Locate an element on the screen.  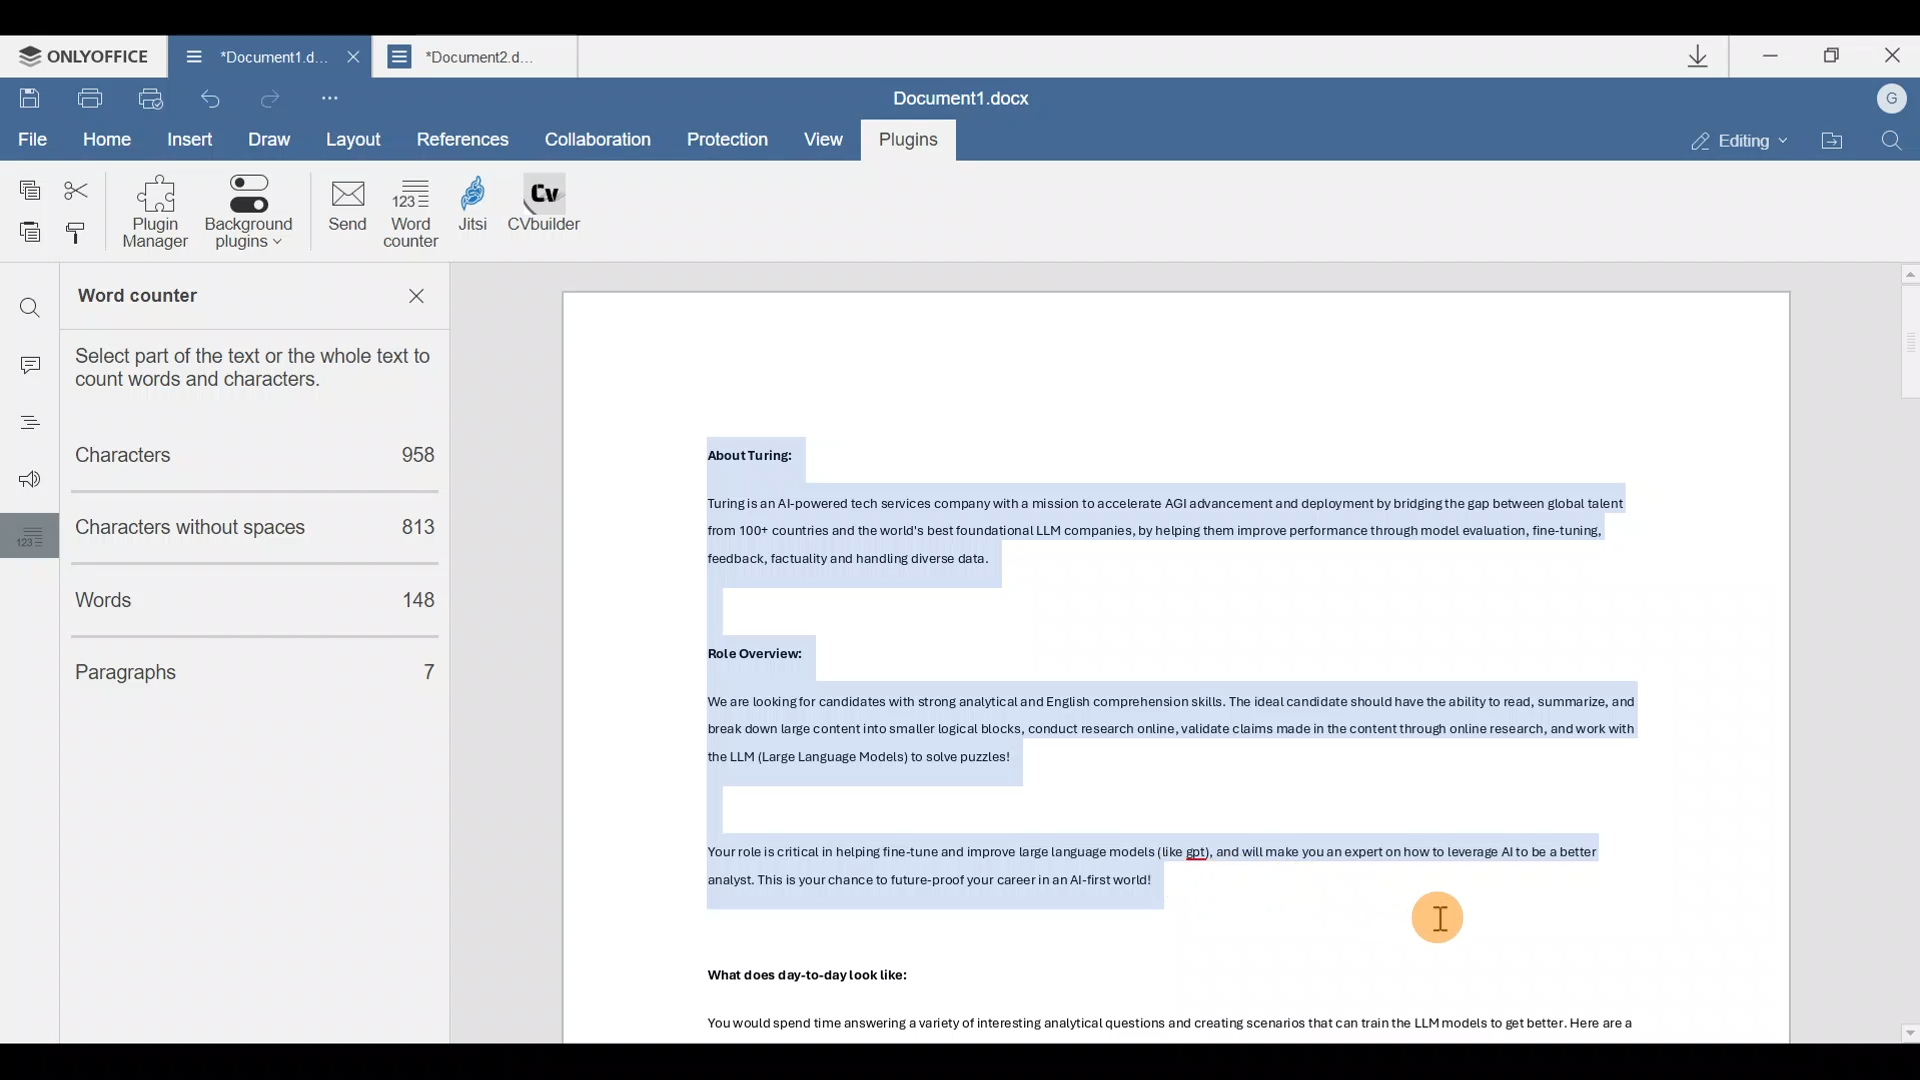
File is located at coordinates (32, 140).